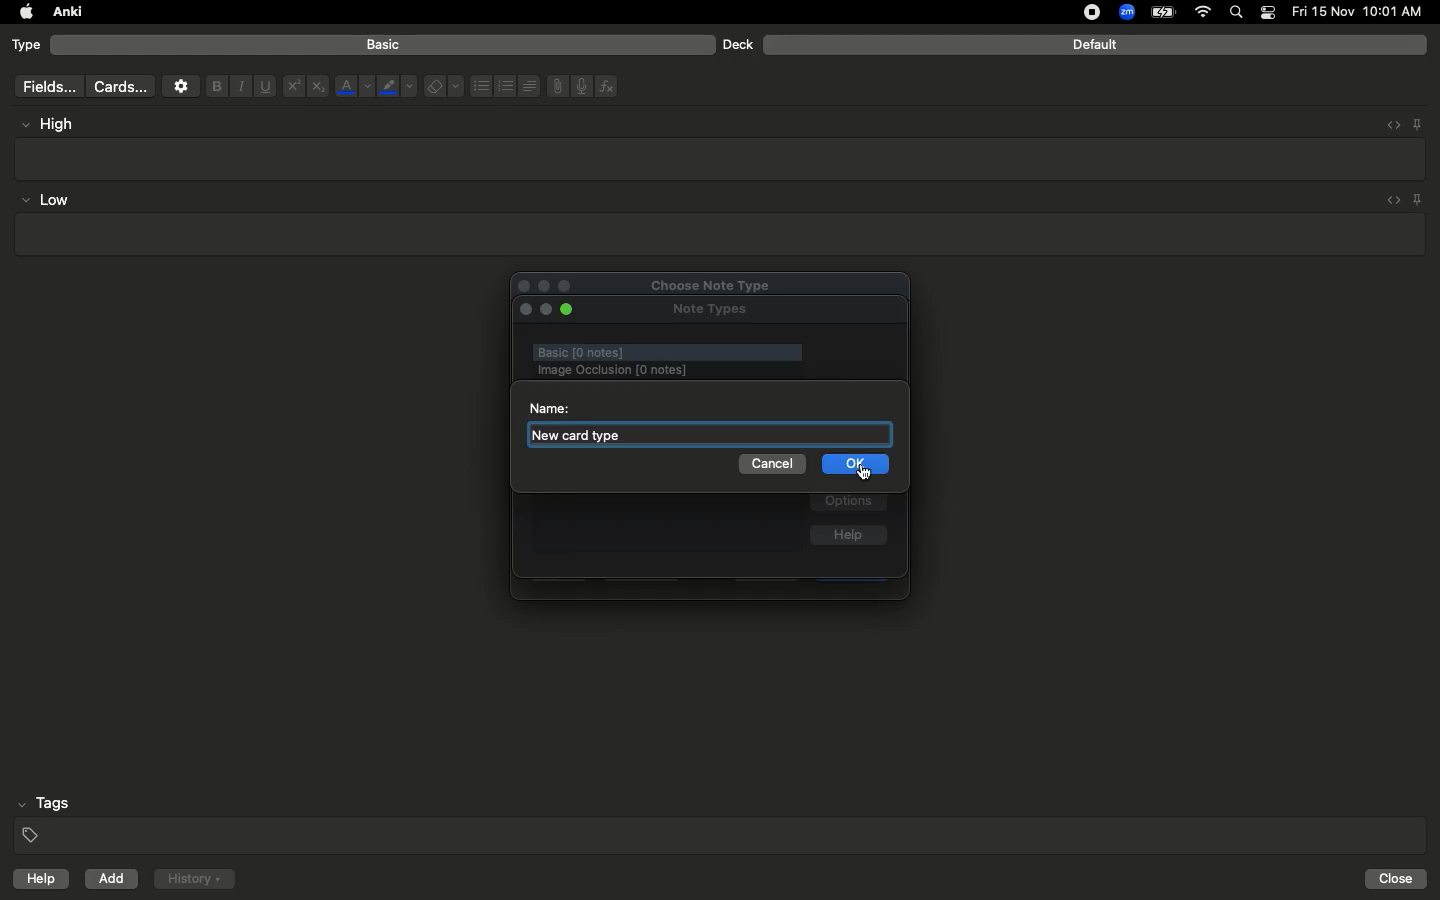  I want to click on Ok, so click(851, 462).